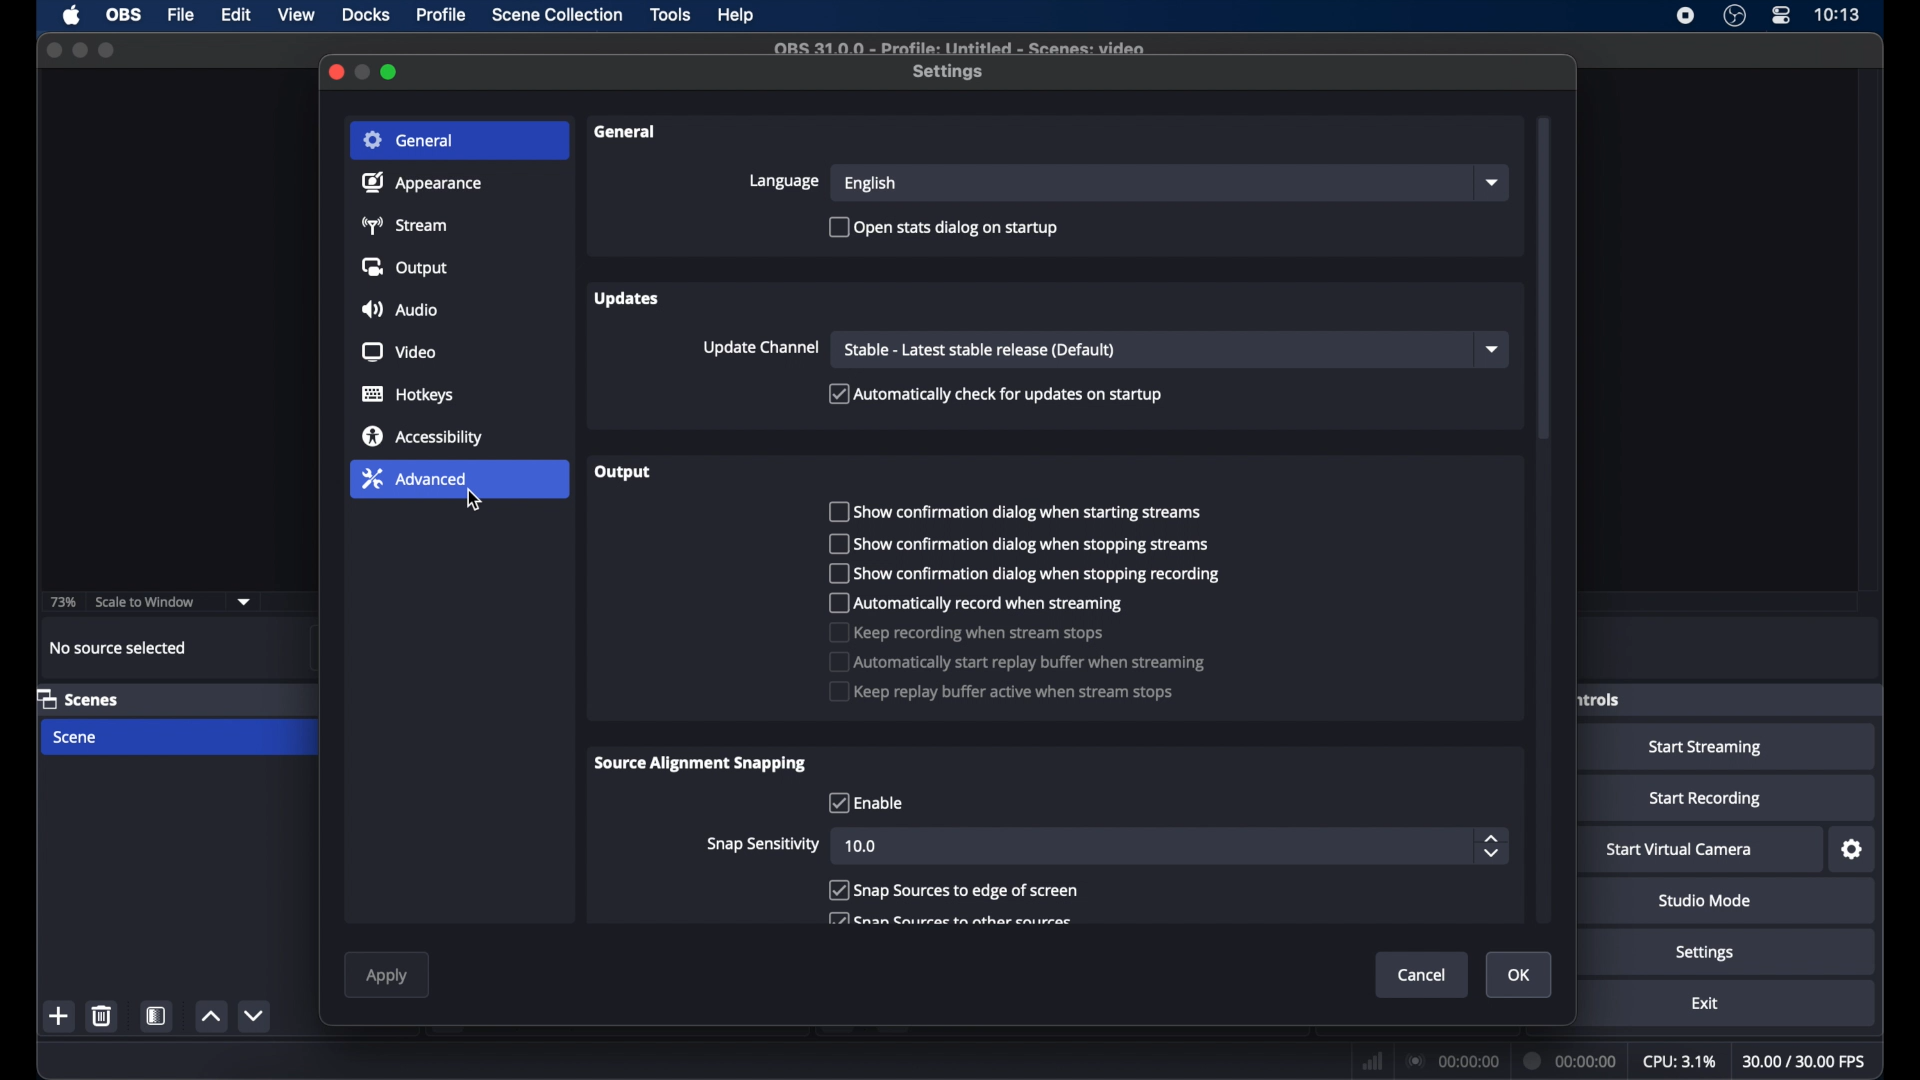 This screenshot has height=1080, width=1920. I want to click on close, so click(335, 70).